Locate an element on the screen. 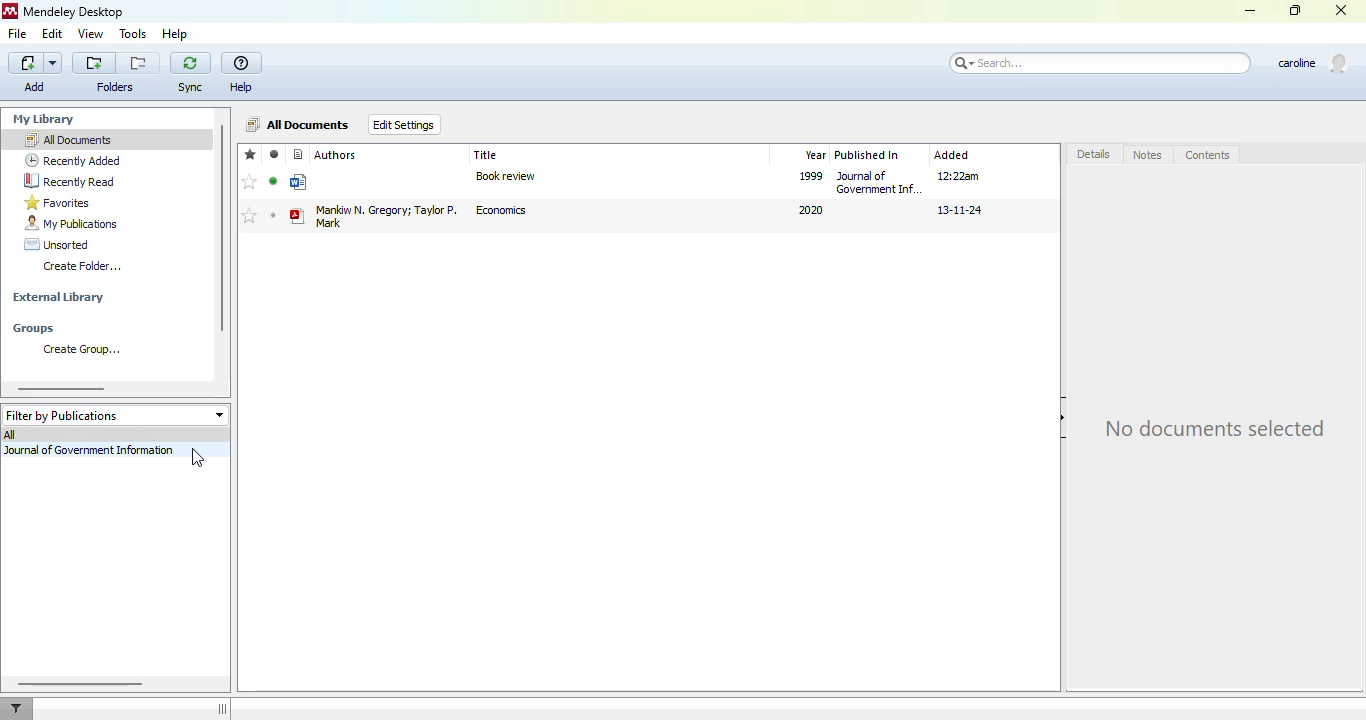 This screenshot has width=1366, height=720. close is located at coordinates (1341, 9).